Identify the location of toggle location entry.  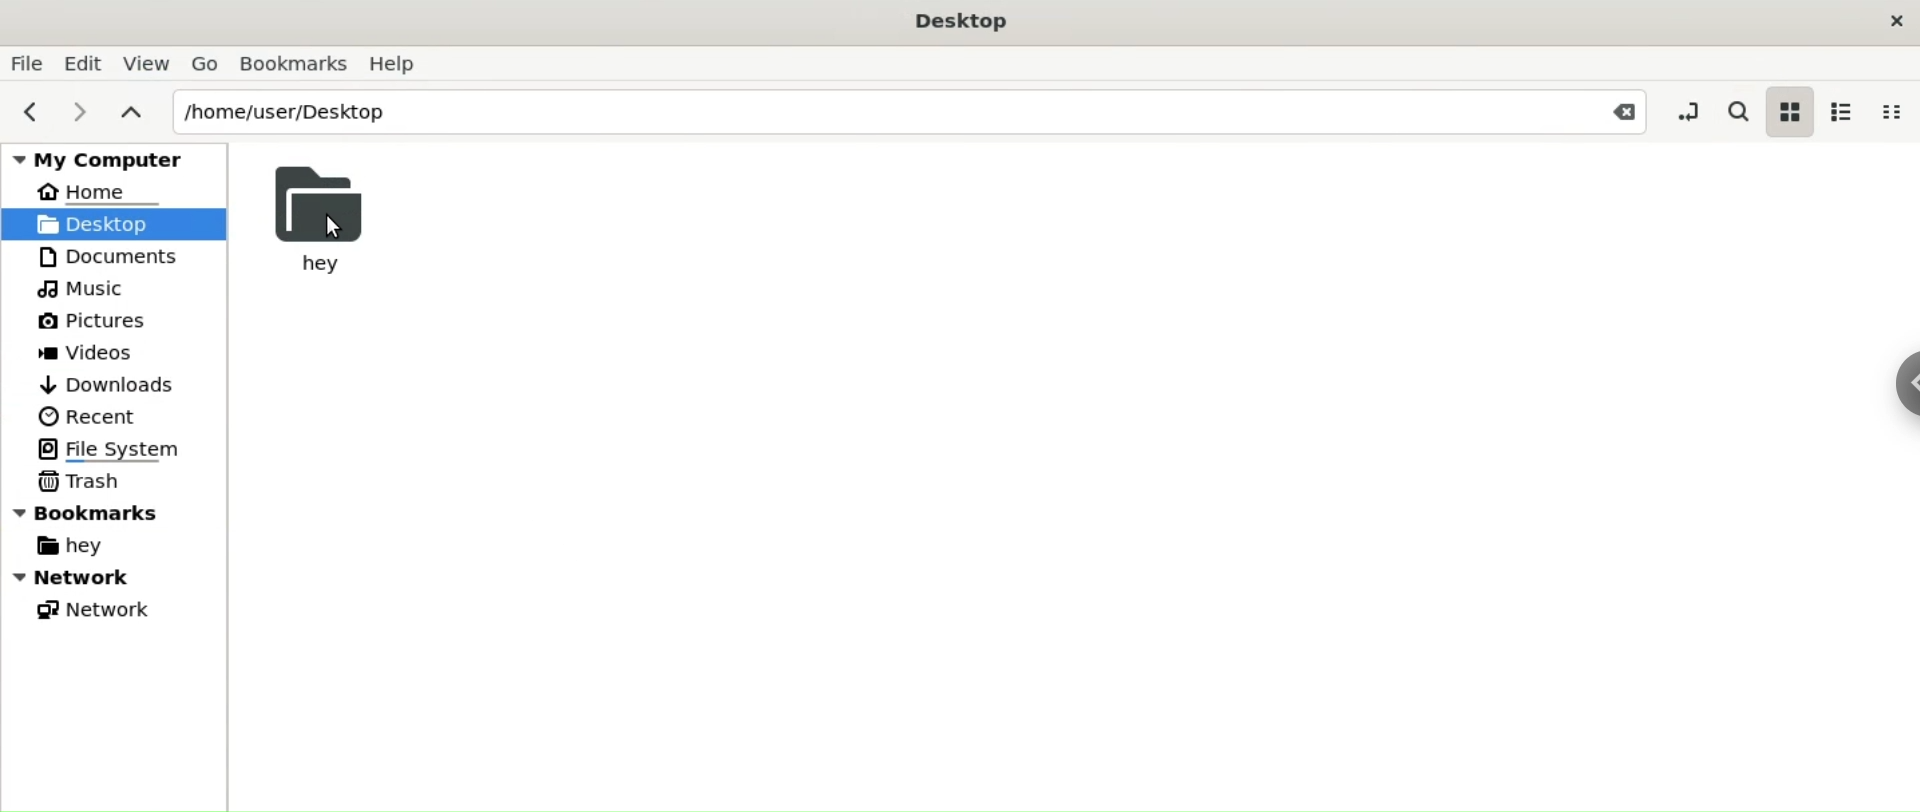
(1683, 108).